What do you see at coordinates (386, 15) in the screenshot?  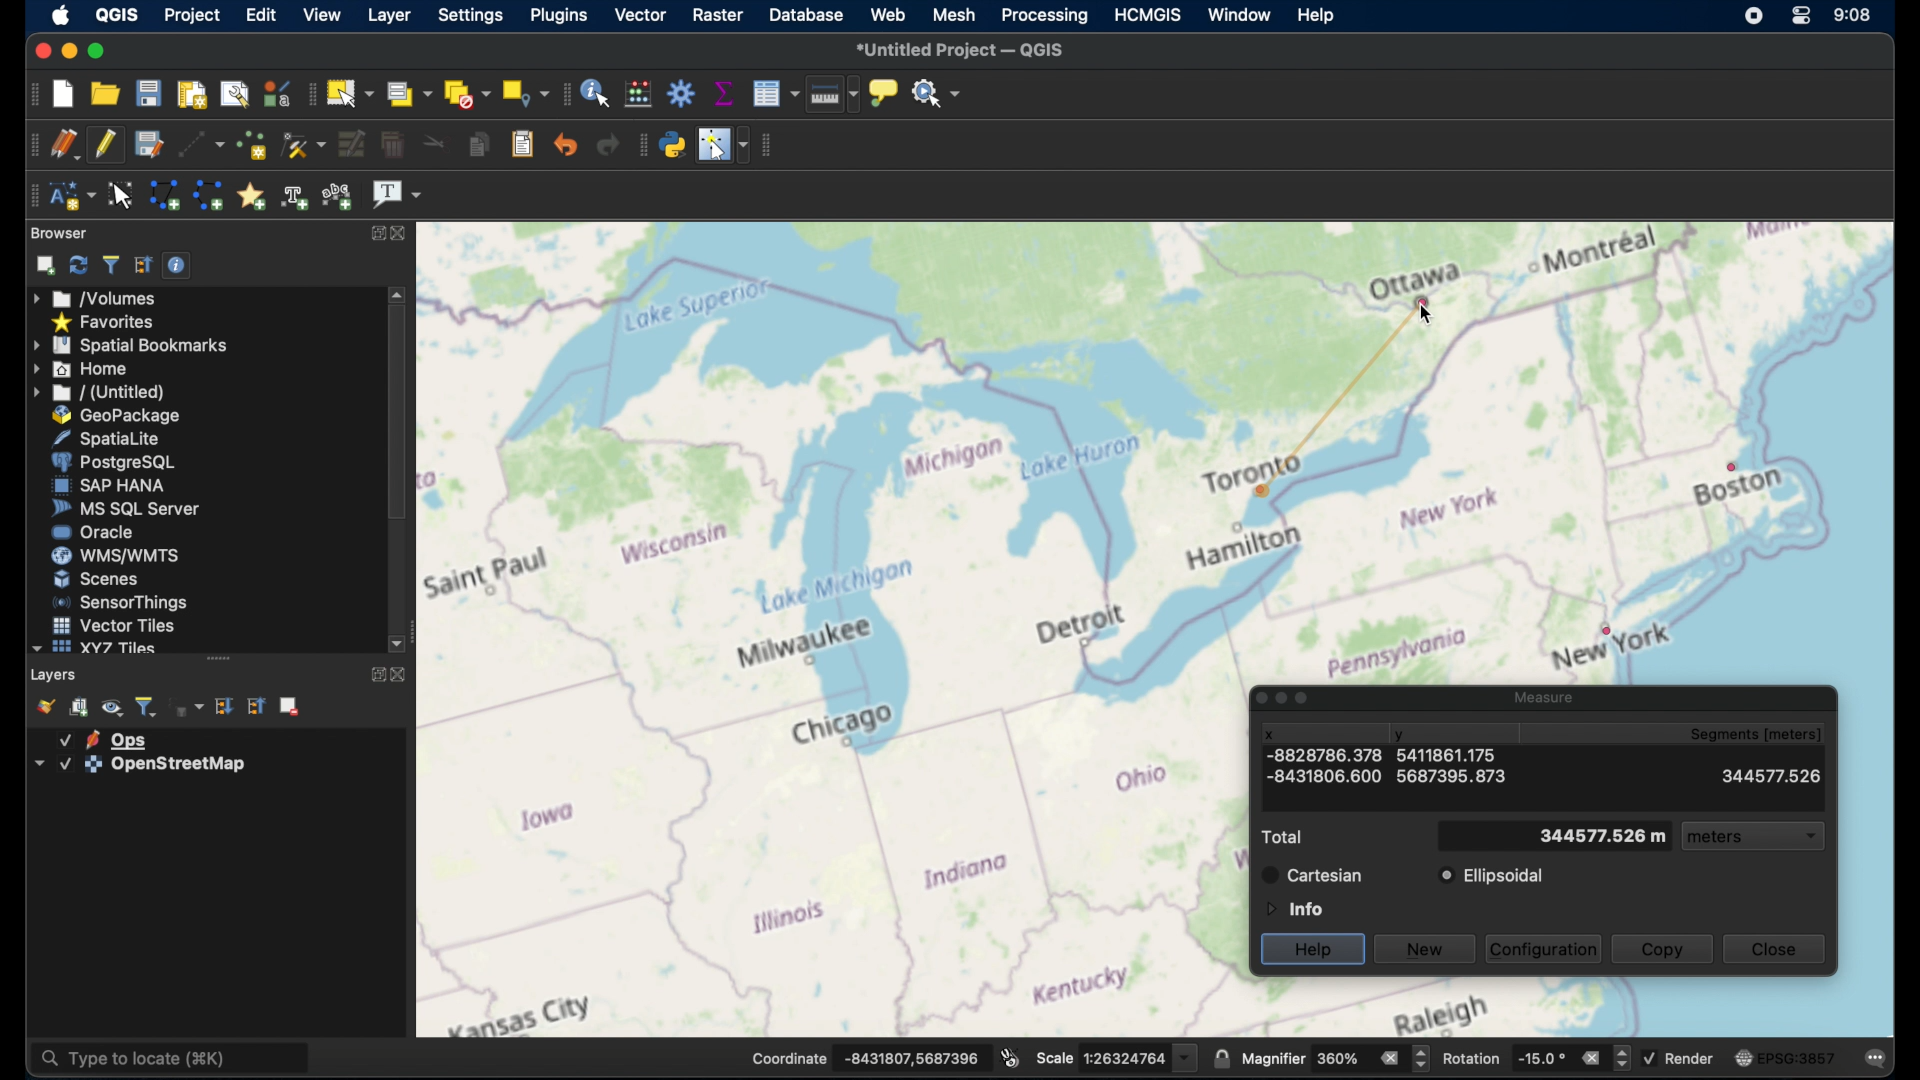 I see `layer` at bounding box center [386, 15].